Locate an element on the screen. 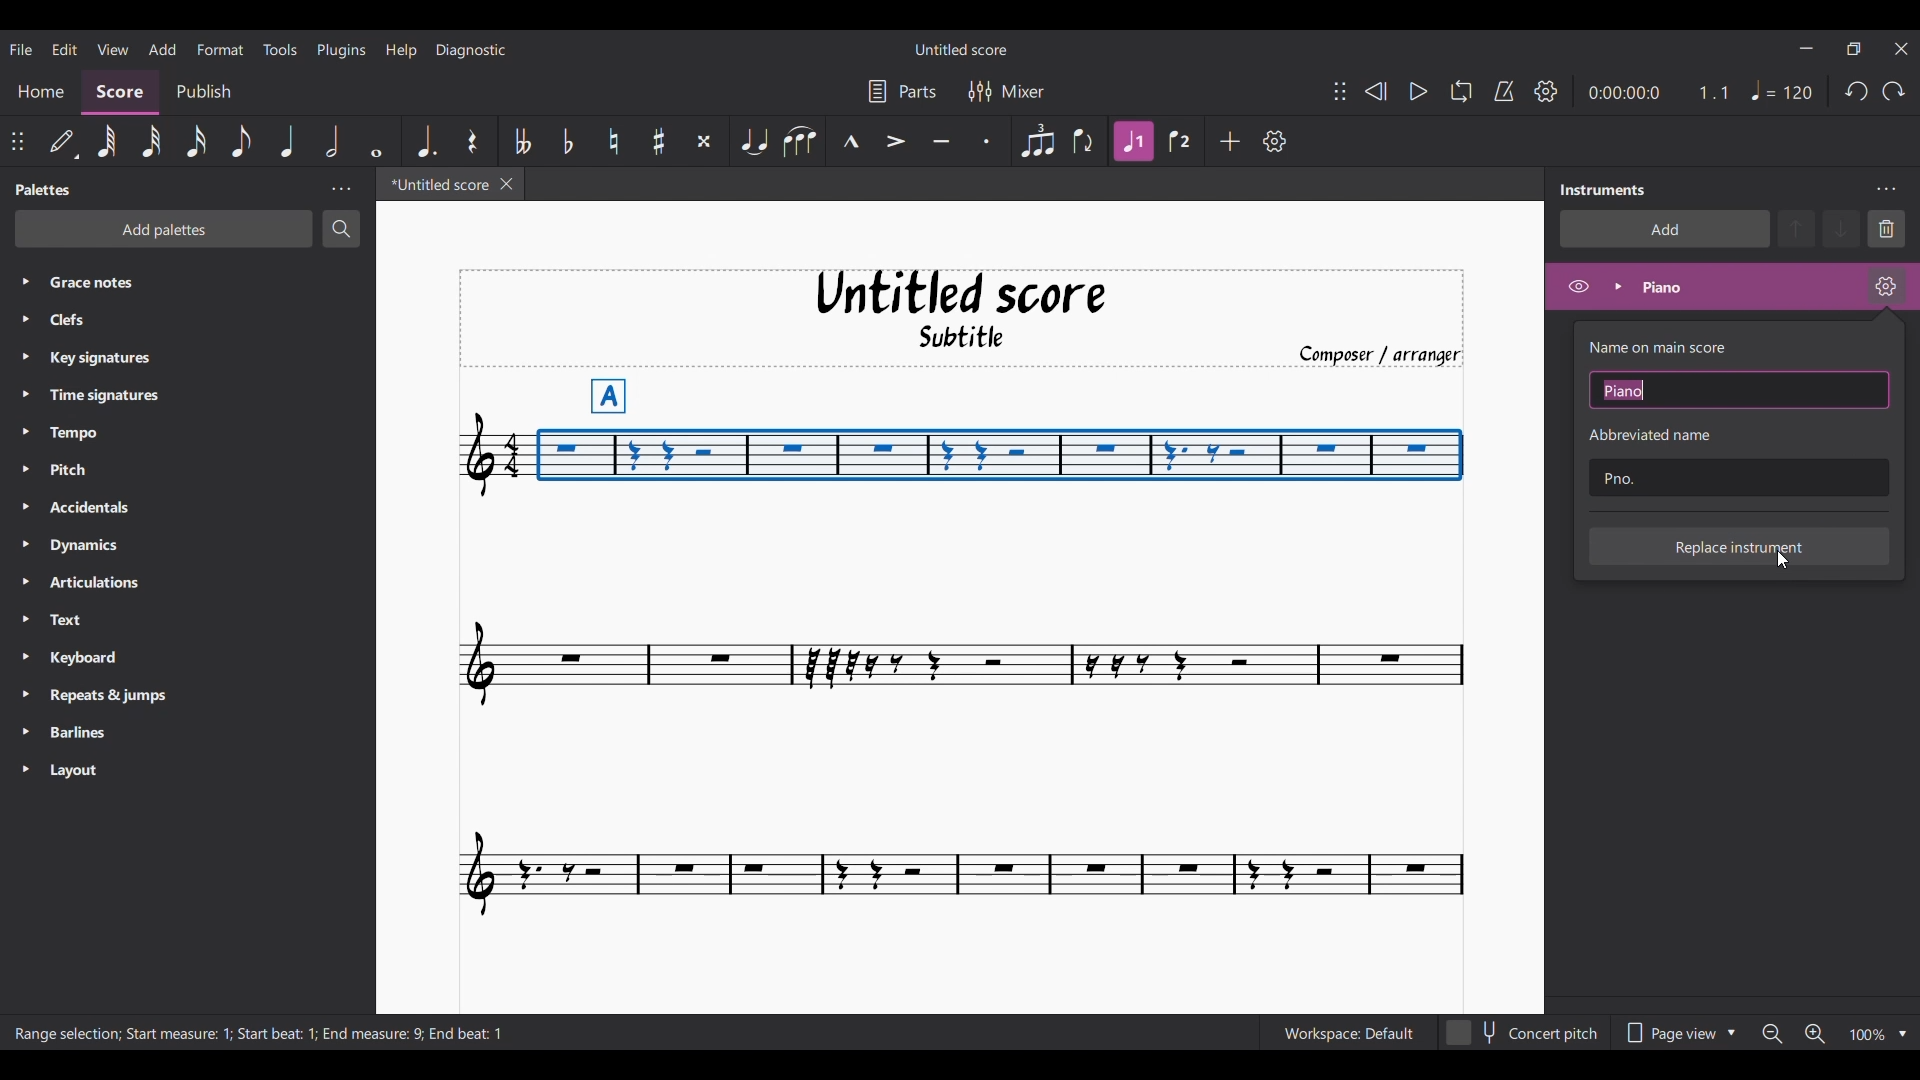 This screenshot has height=1080, width=1920. Parts is located at coordinates (902, 91).